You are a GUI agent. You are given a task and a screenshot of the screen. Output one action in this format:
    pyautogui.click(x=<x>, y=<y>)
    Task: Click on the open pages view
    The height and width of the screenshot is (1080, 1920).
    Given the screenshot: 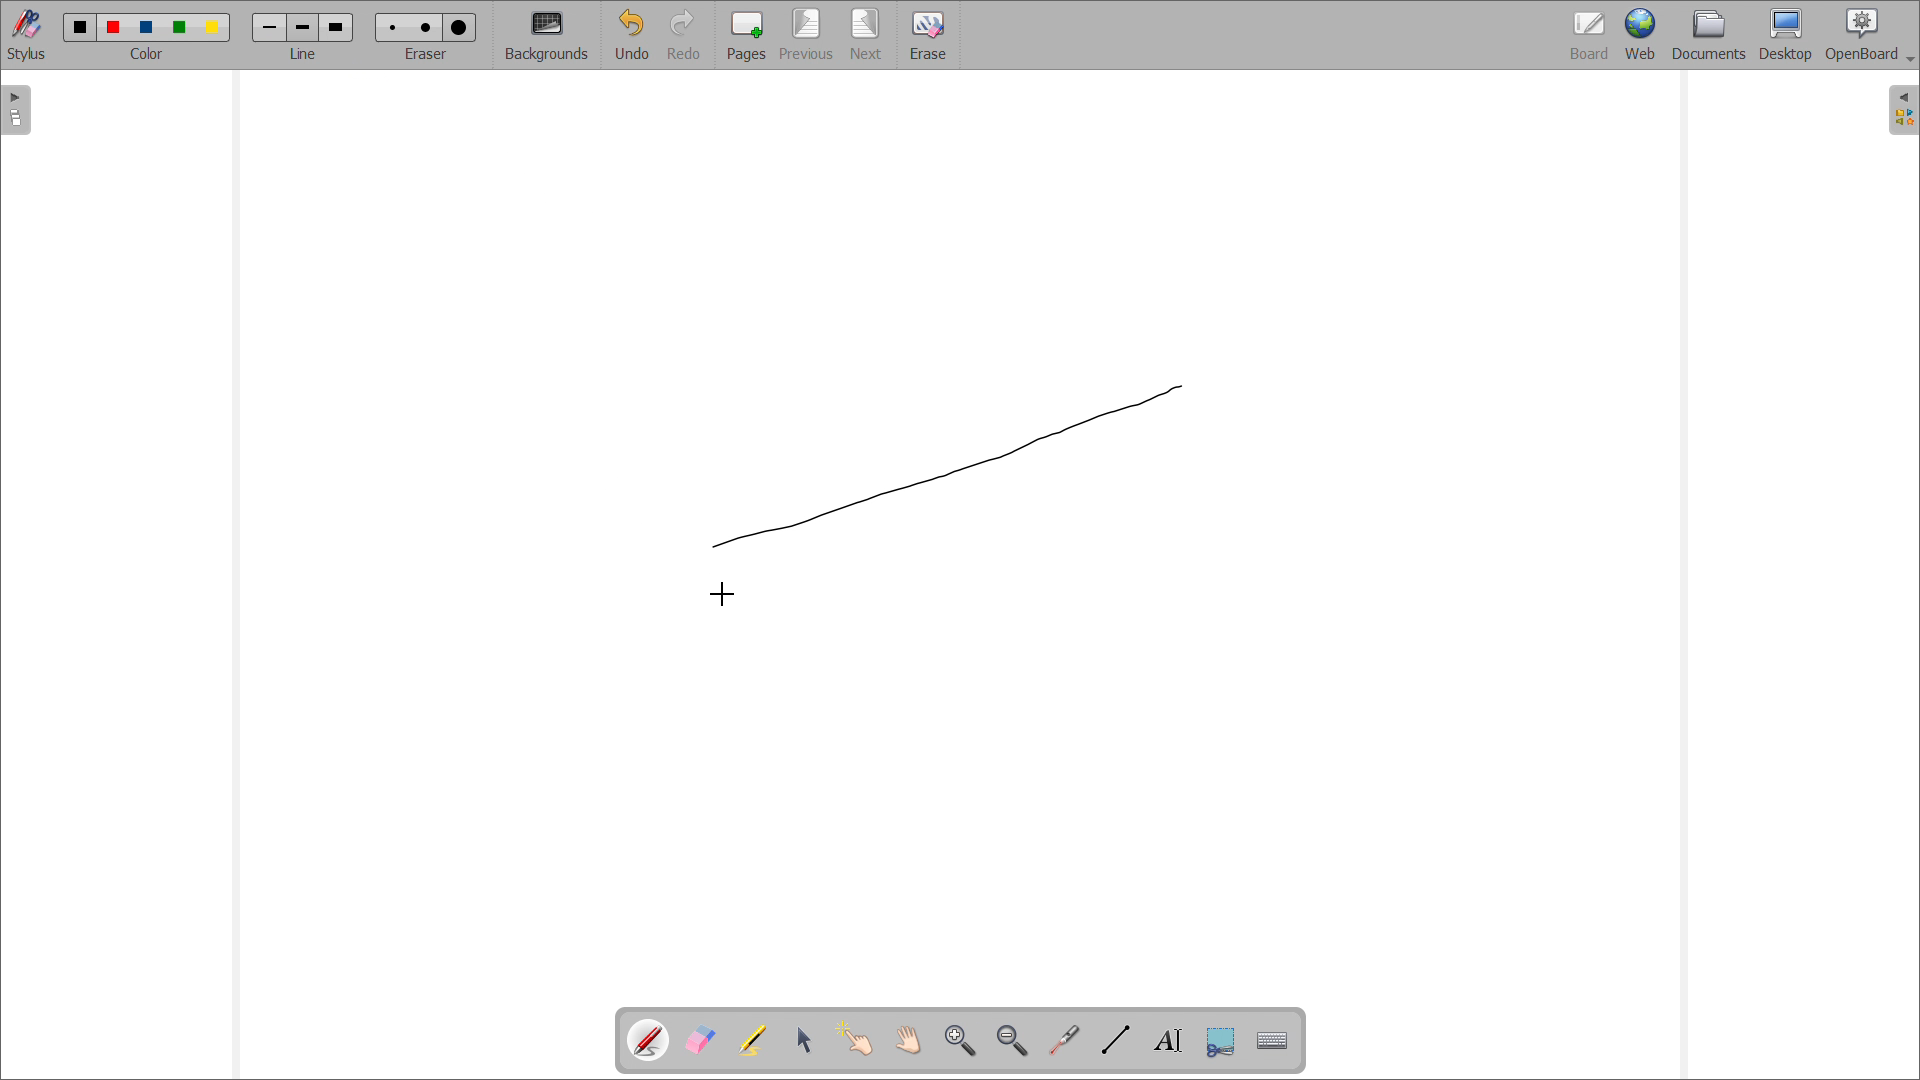 What is the action you would take?
    pyautogui.click(x=17, y=110)
    